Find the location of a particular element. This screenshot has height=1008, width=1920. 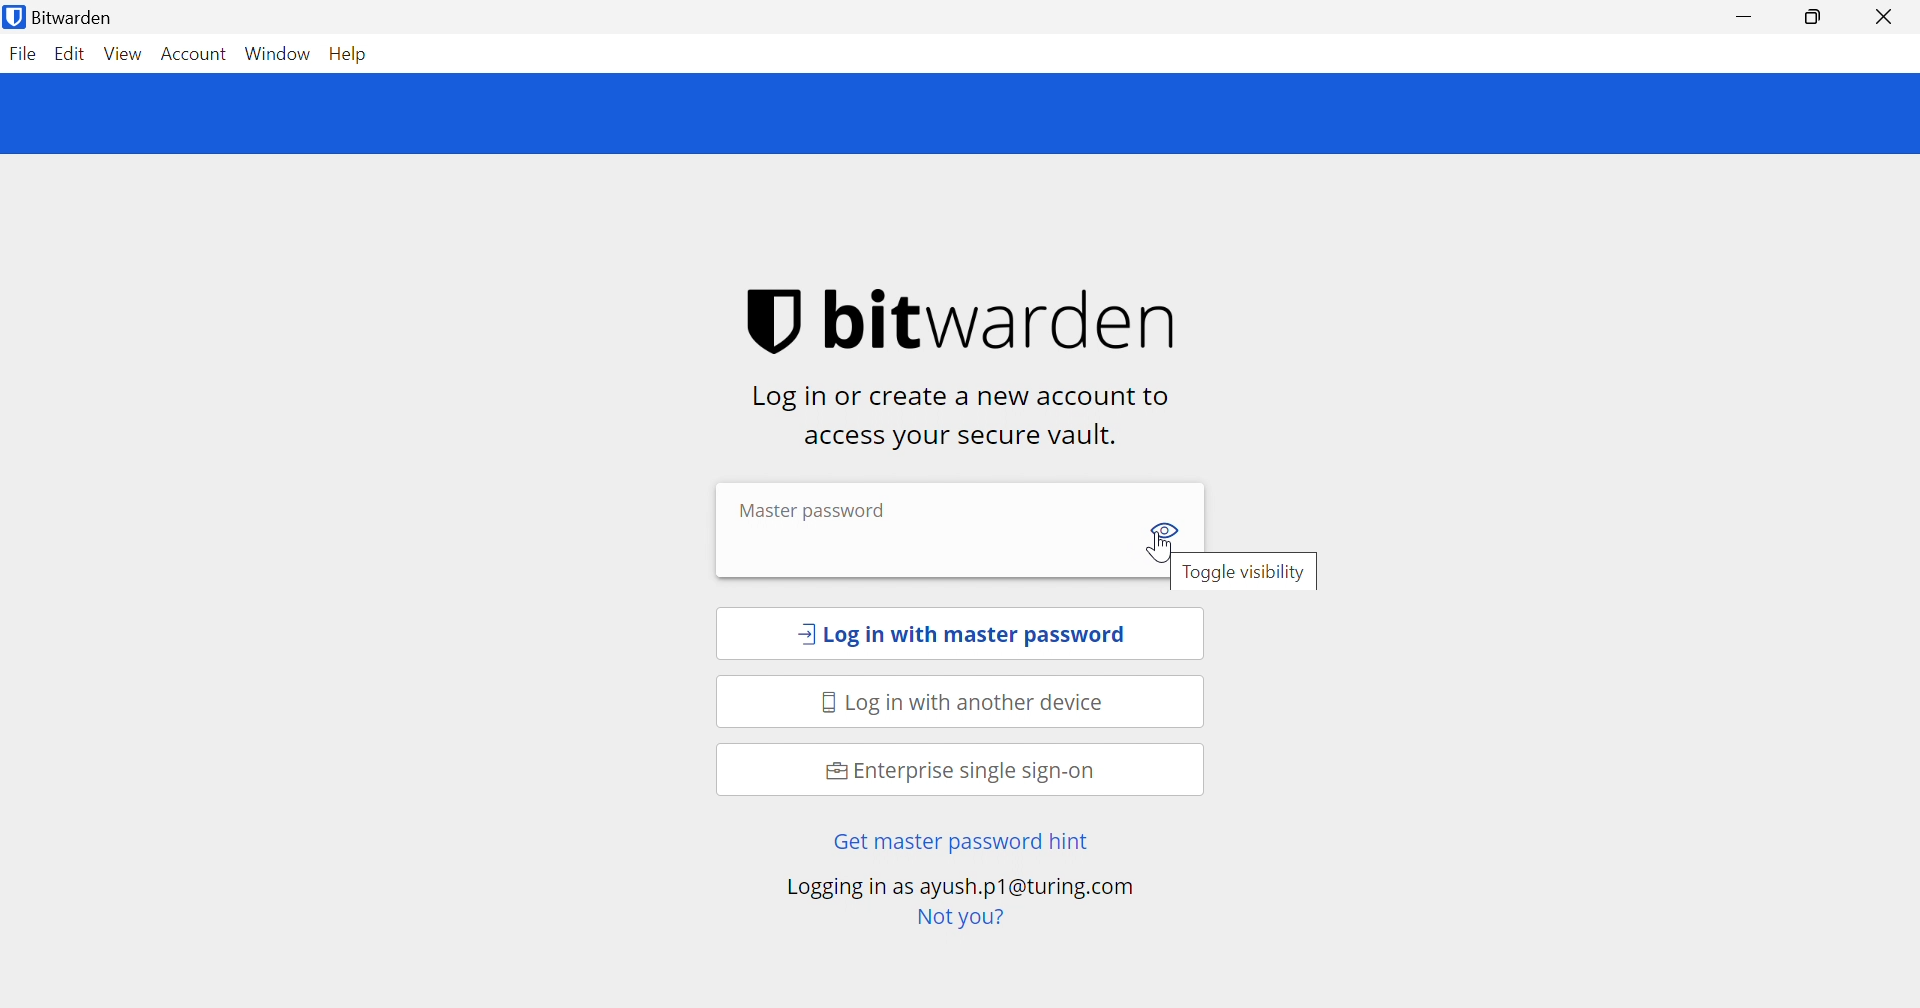

Bitwarden is located at coordinates (63, 18).